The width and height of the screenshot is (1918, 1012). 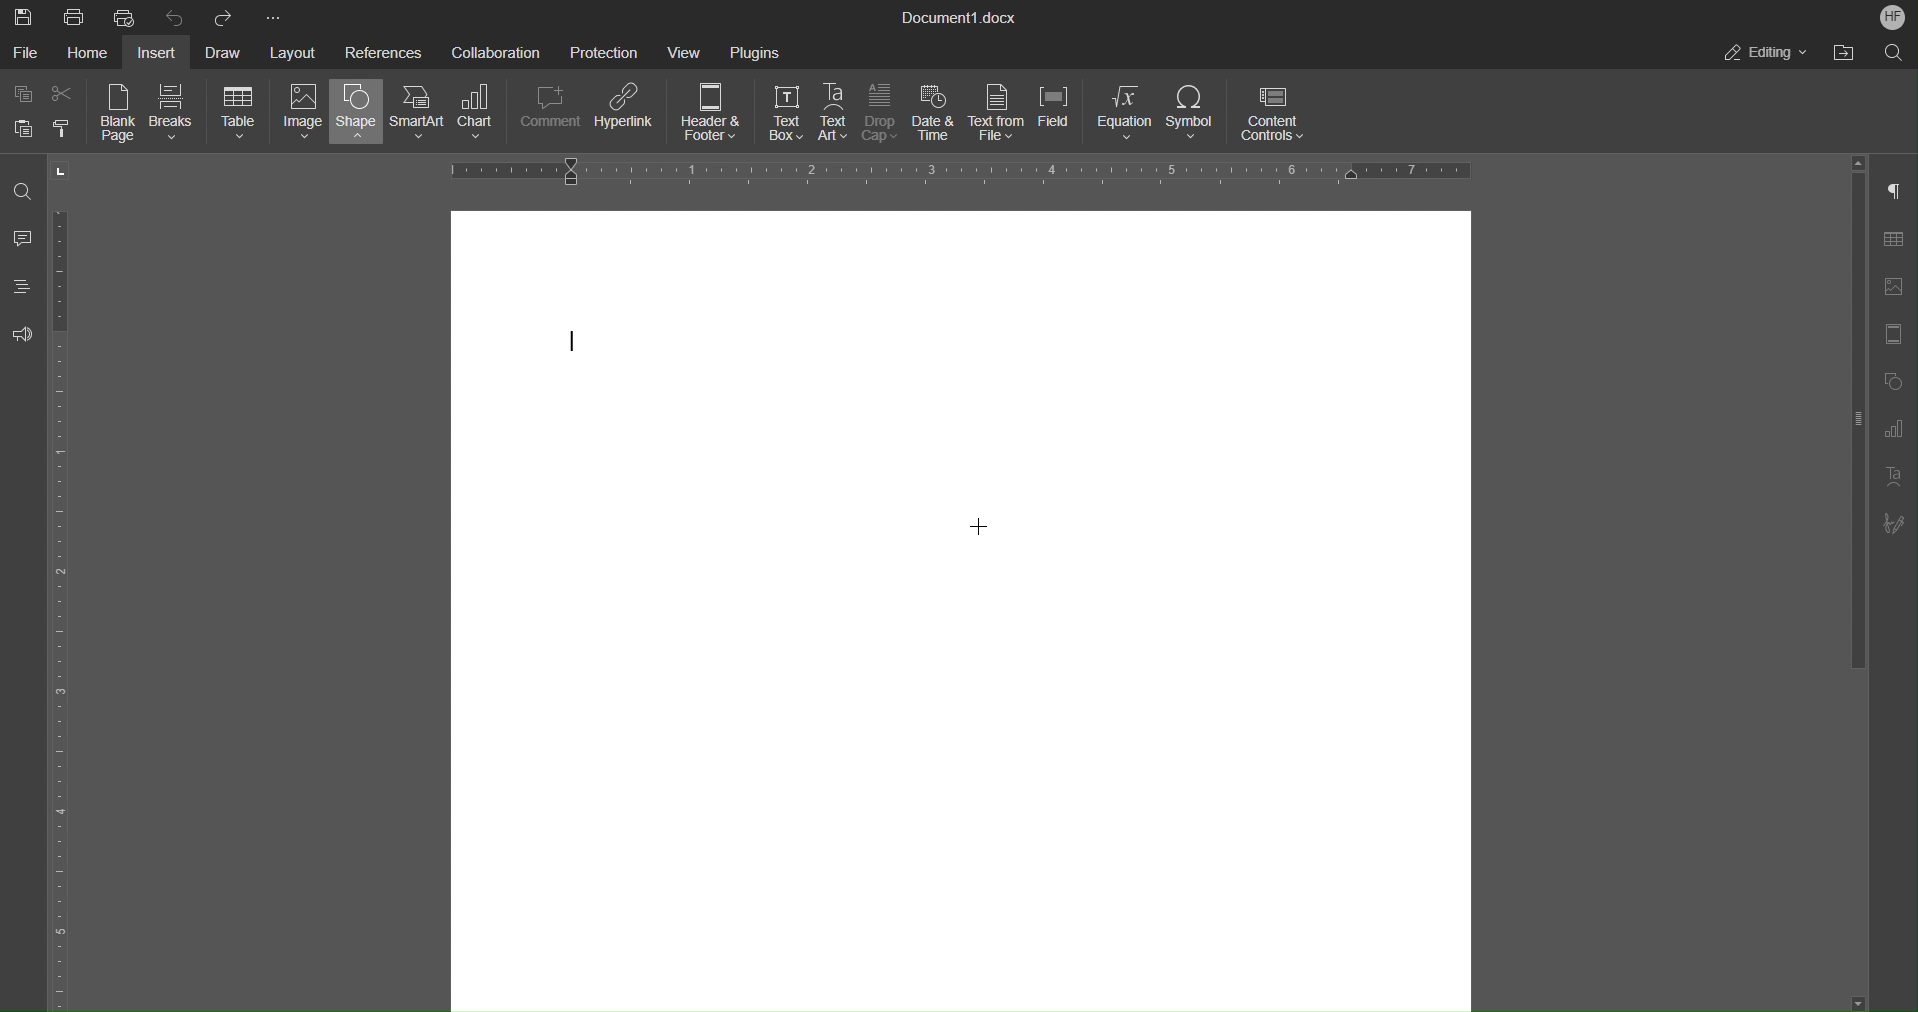 I want to click on Shape Settings, so click(x=1898, y=380).